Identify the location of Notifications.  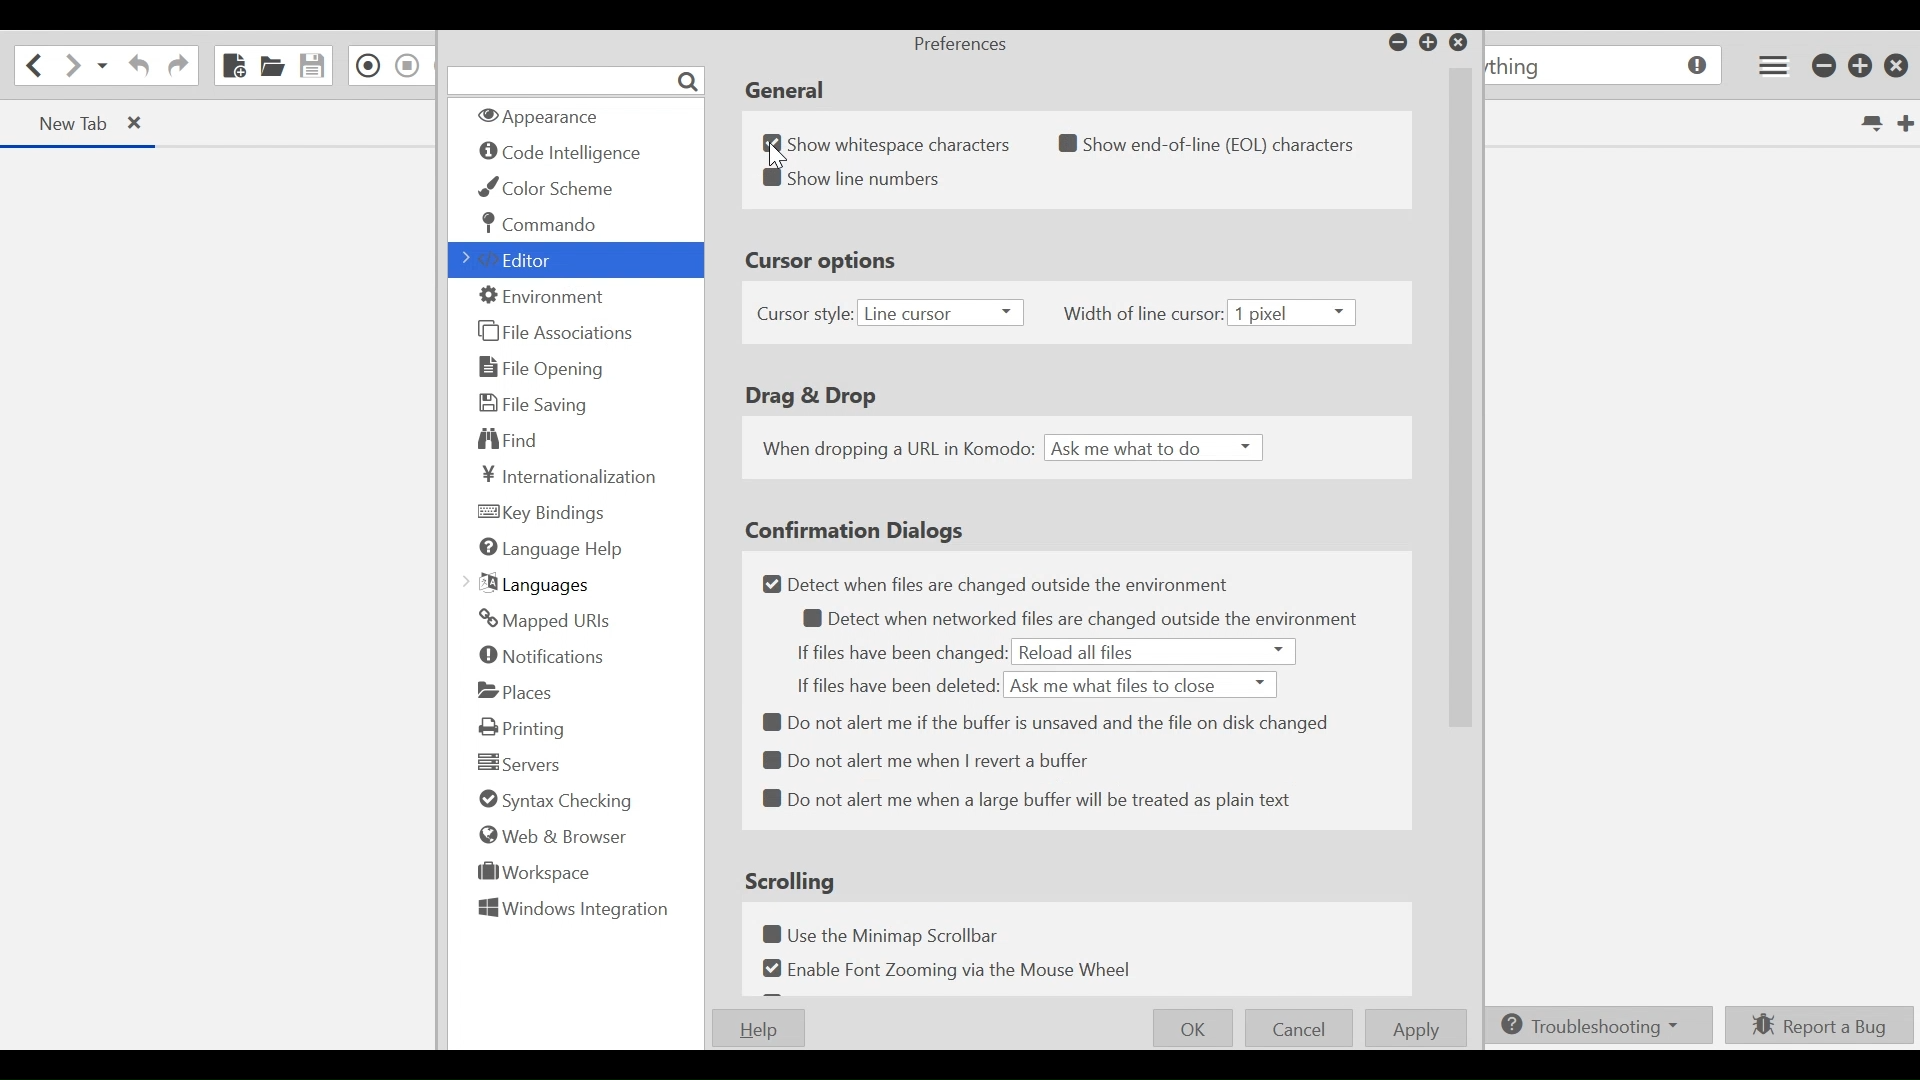
(543, 655).